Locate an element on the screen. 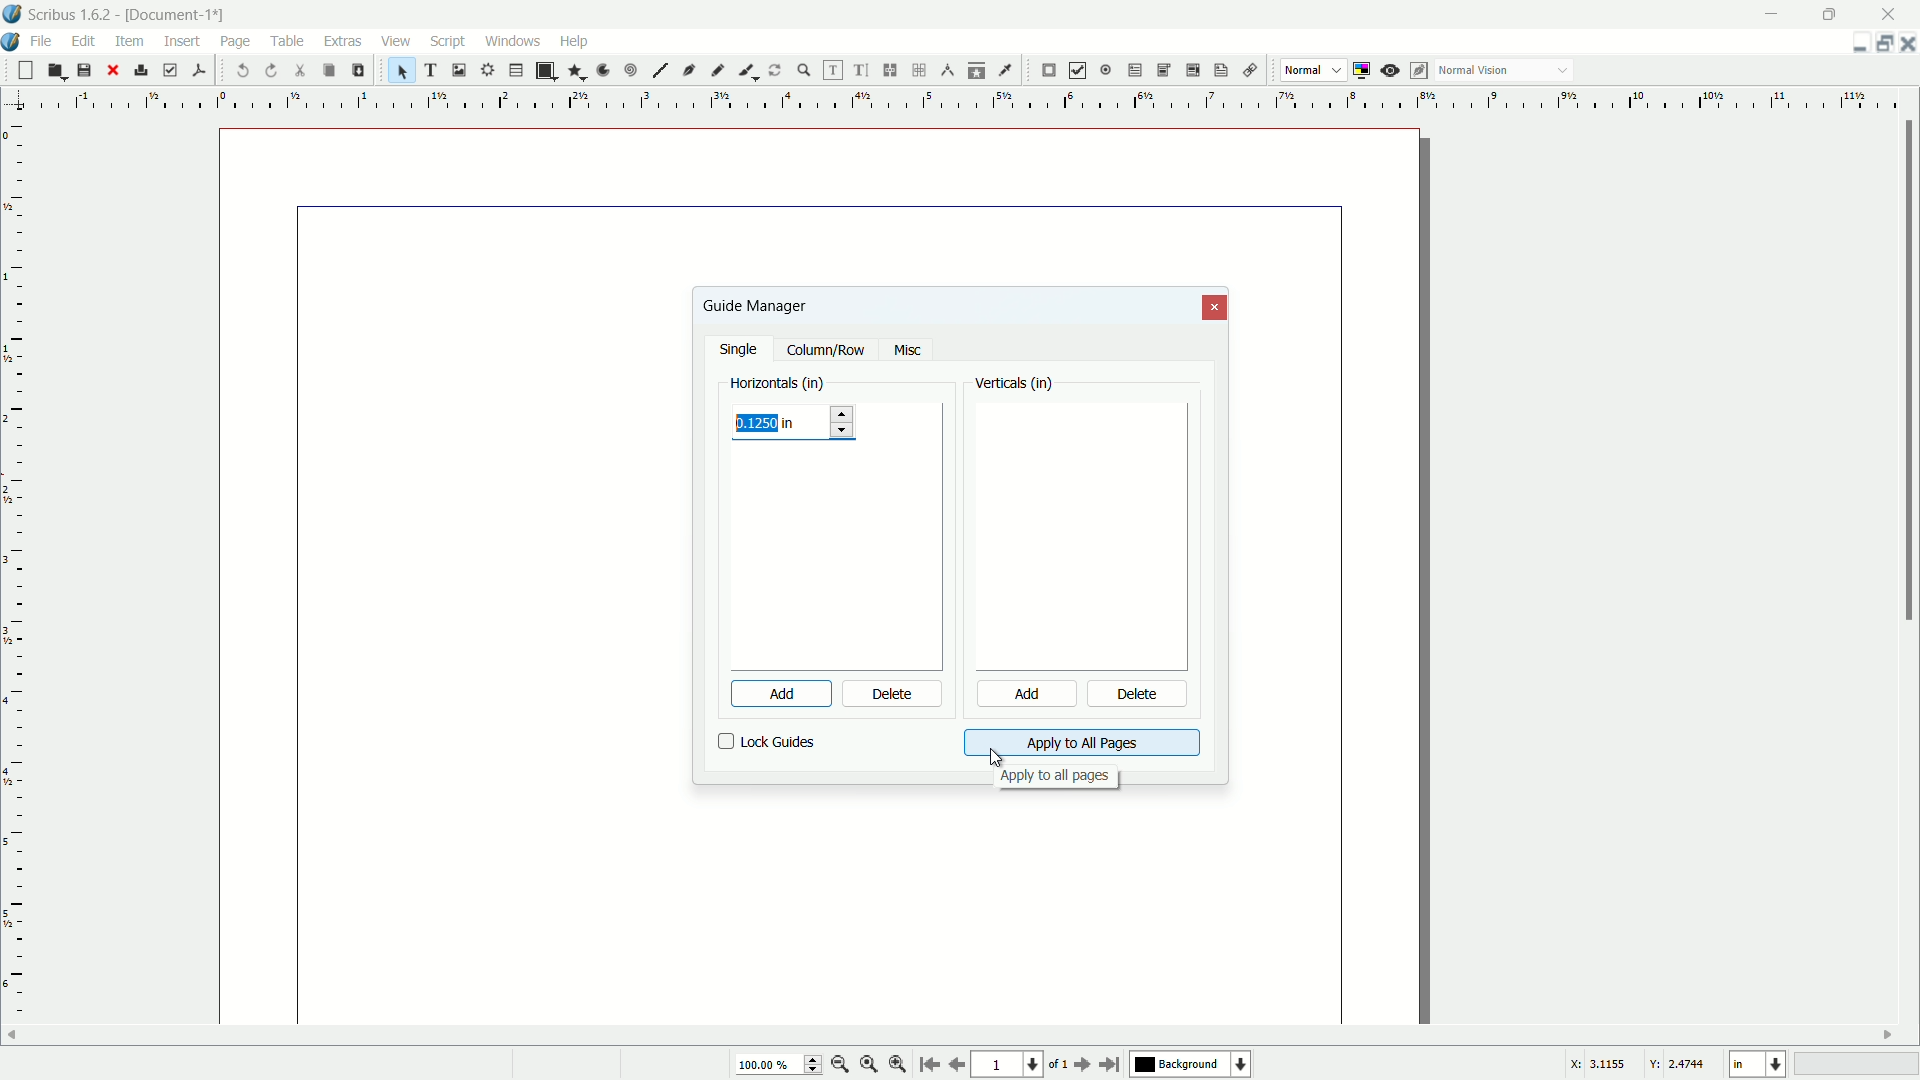 This screenshot has width=1920, height=1080. cursor is located at coordinates (235, 56).